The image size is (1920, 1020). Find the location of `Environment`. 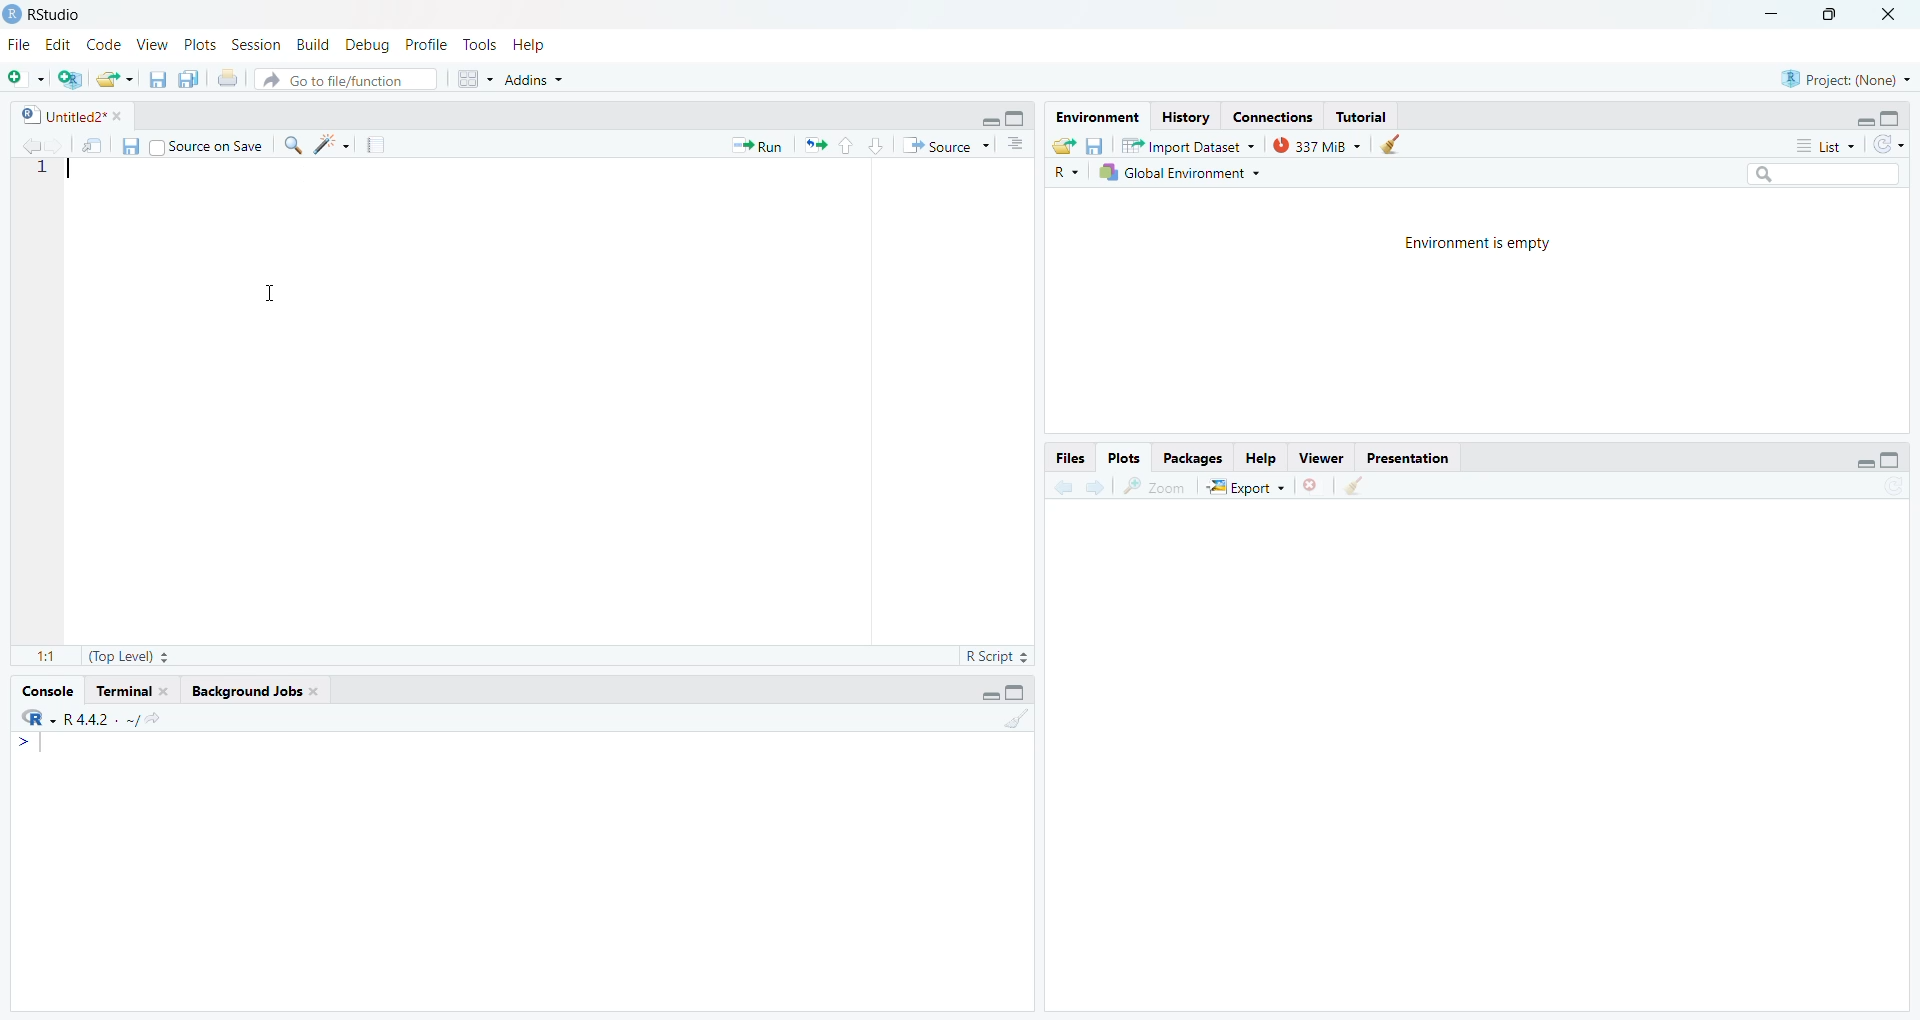

Environment is located at coordinates (1093, 117).